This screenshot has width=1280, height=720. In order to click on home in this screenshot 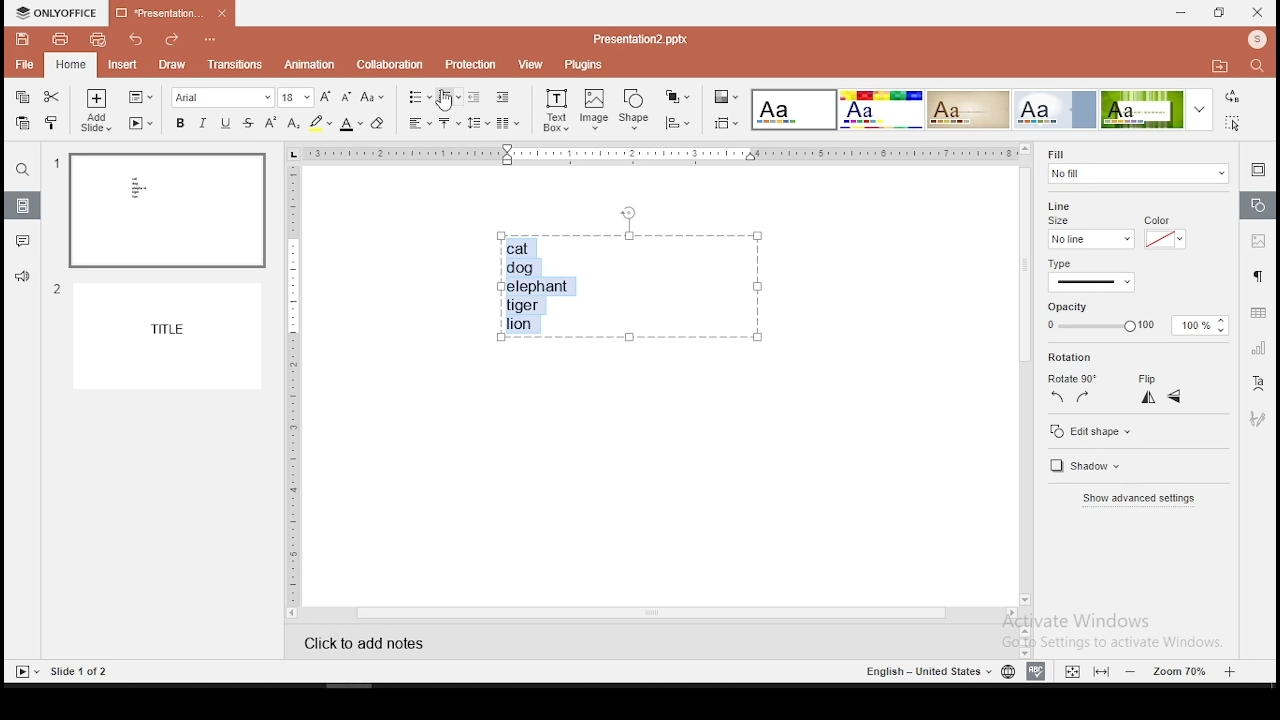, I will do `click(69, 62)`.